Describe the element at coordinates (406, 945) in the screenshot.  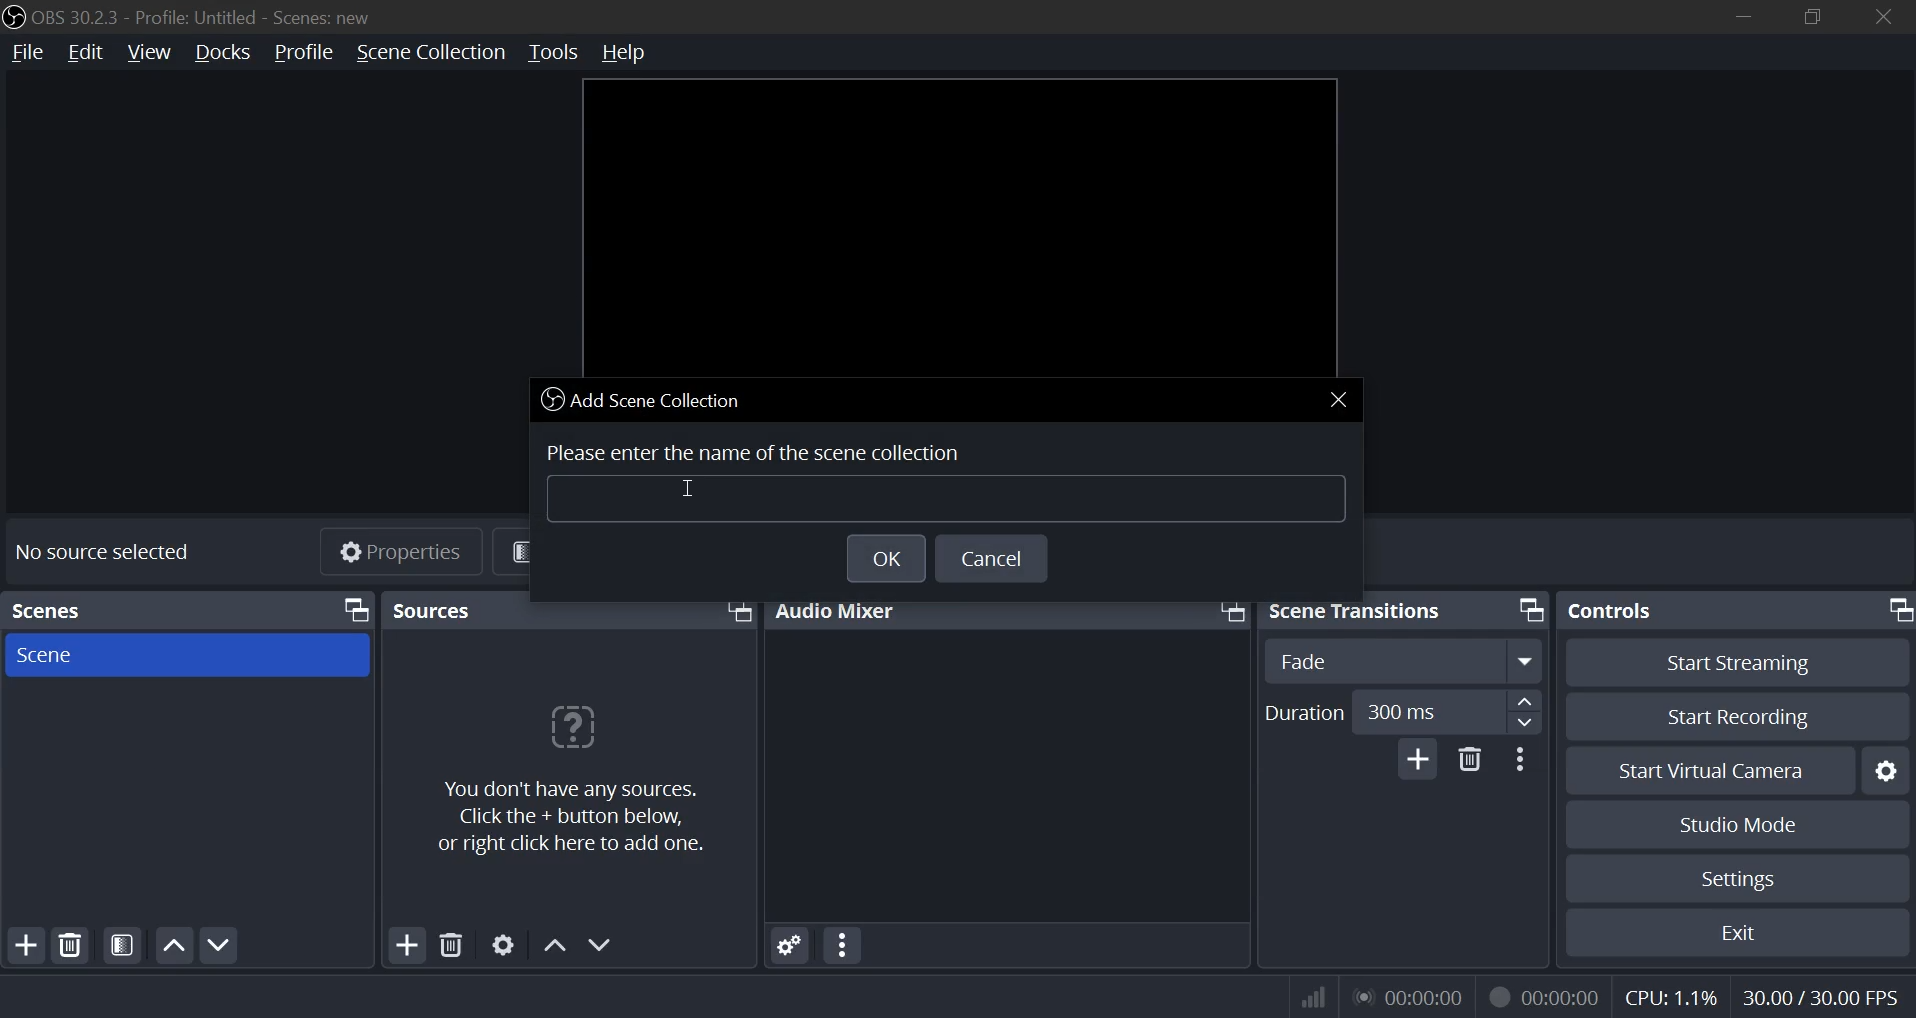
I see `add` at that location.